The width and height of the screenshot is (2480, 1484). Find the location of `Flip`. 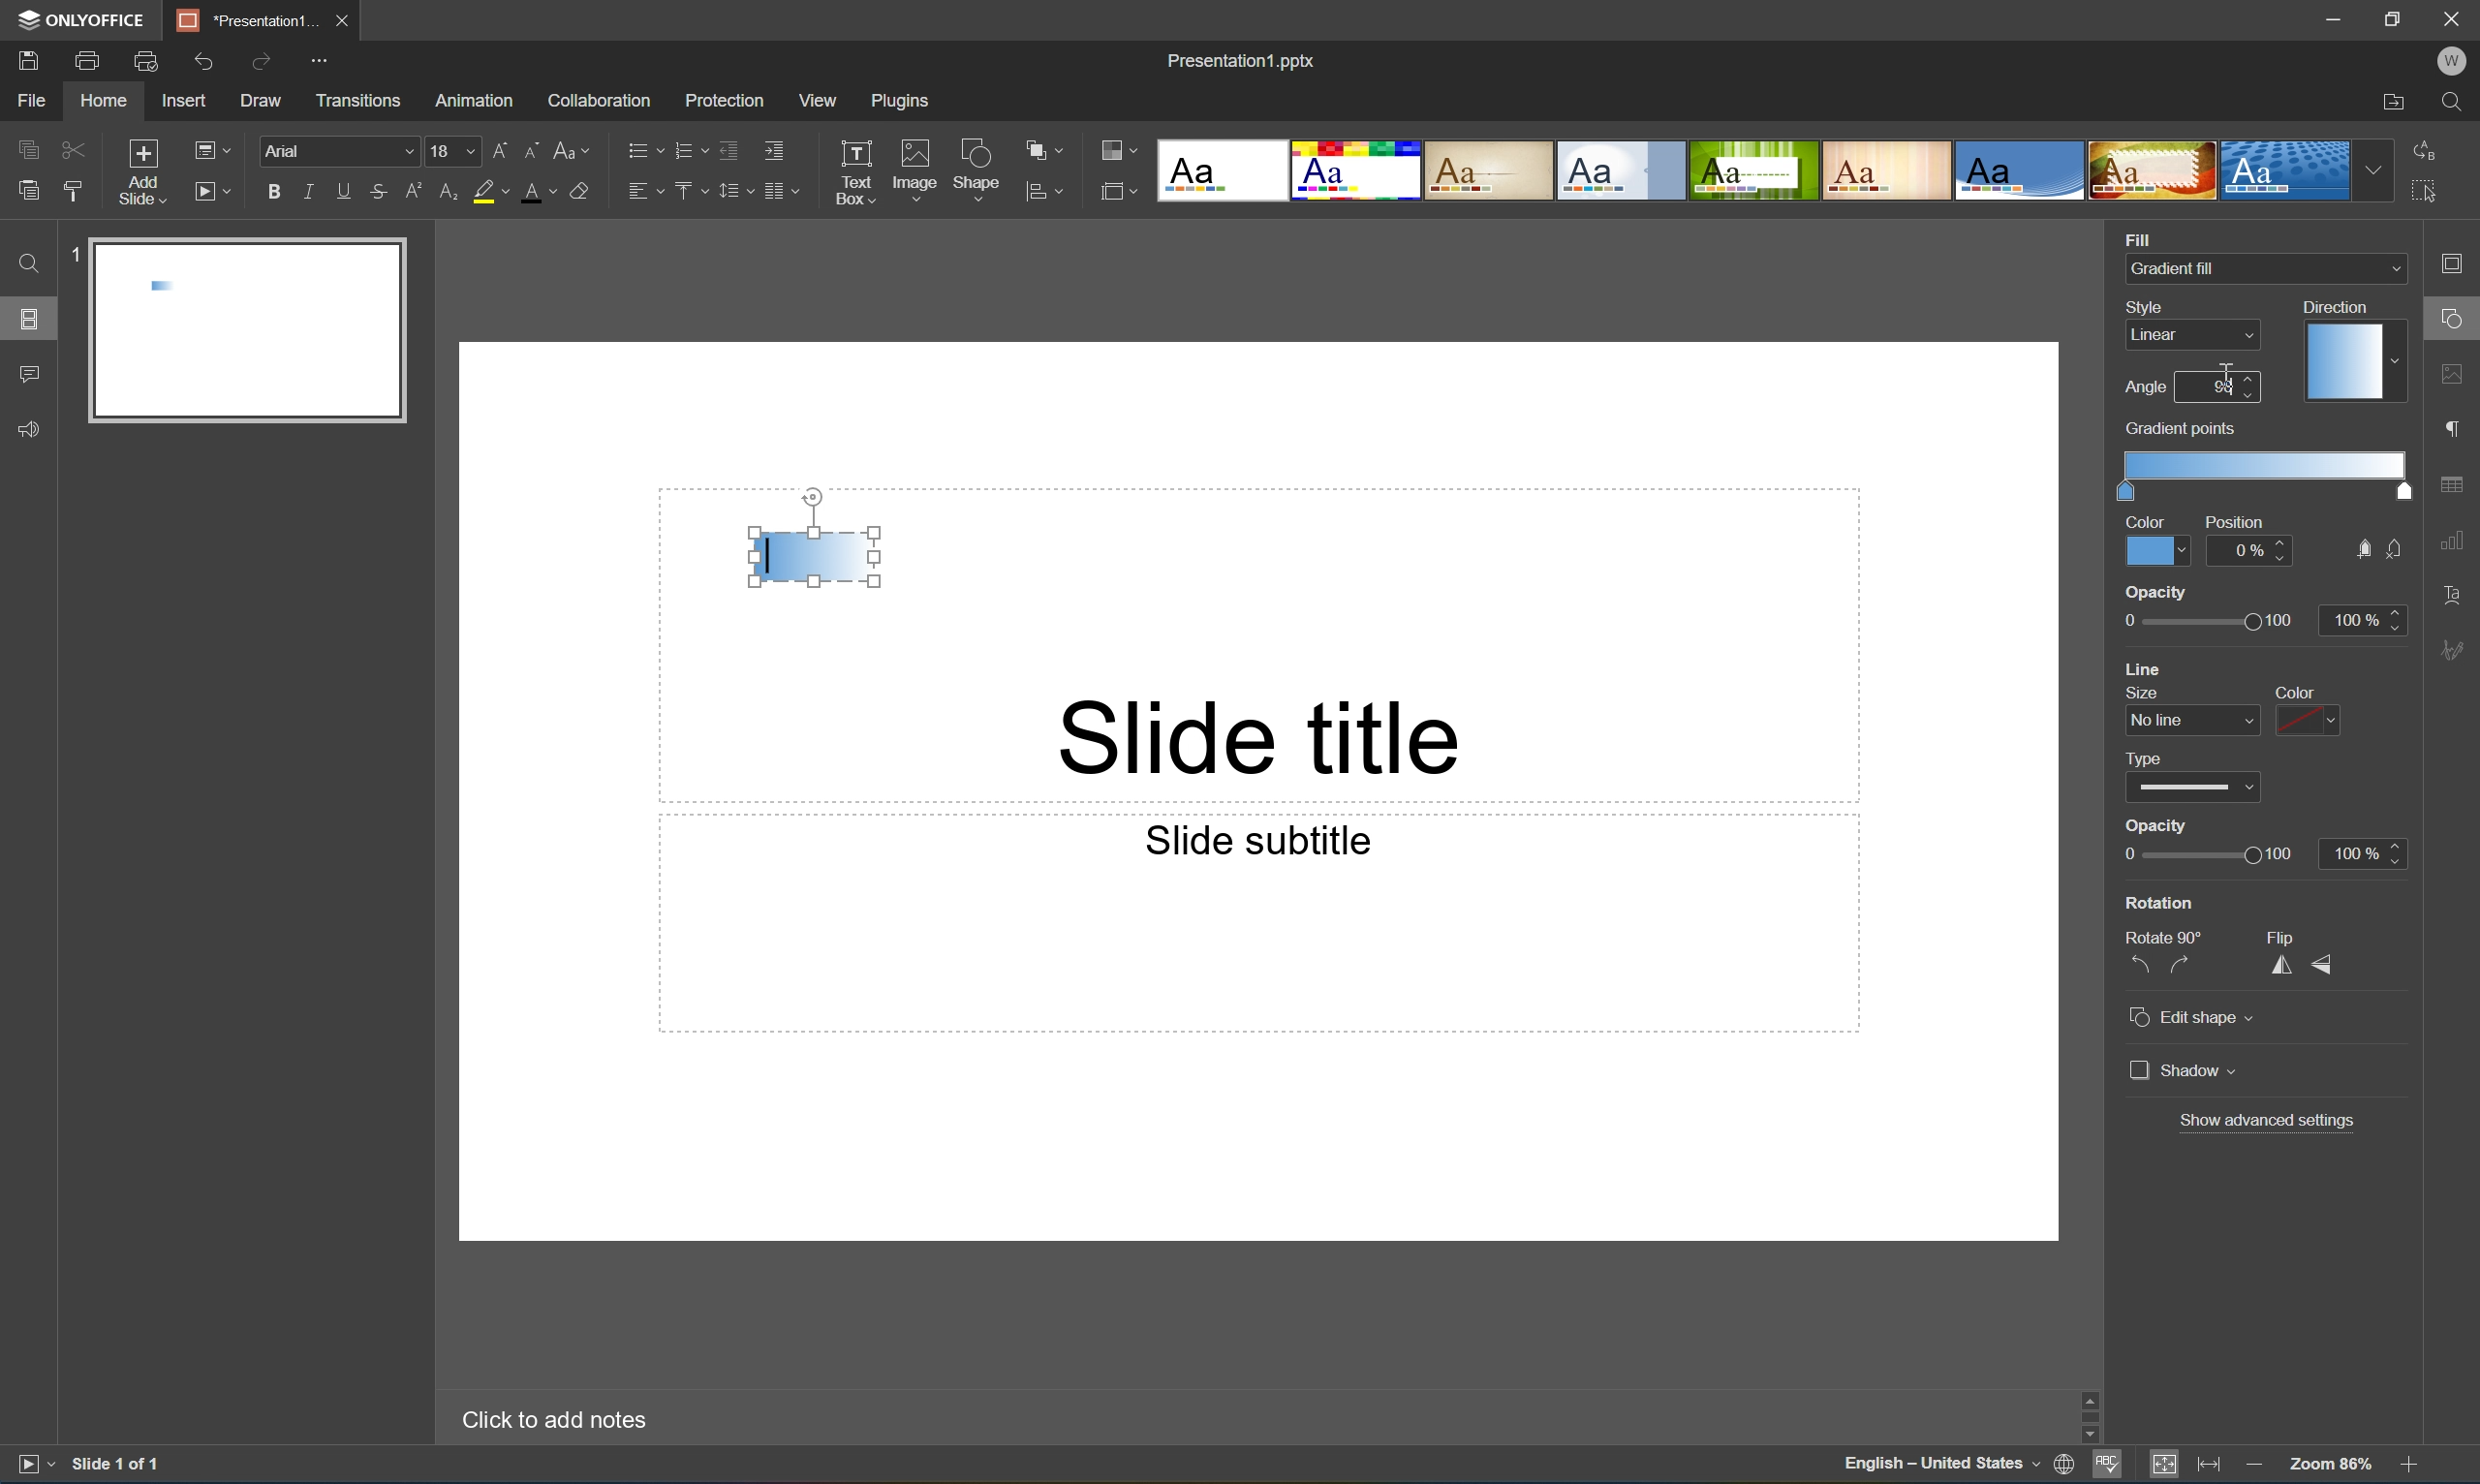

Flip is located at coordinates (2286, 936).